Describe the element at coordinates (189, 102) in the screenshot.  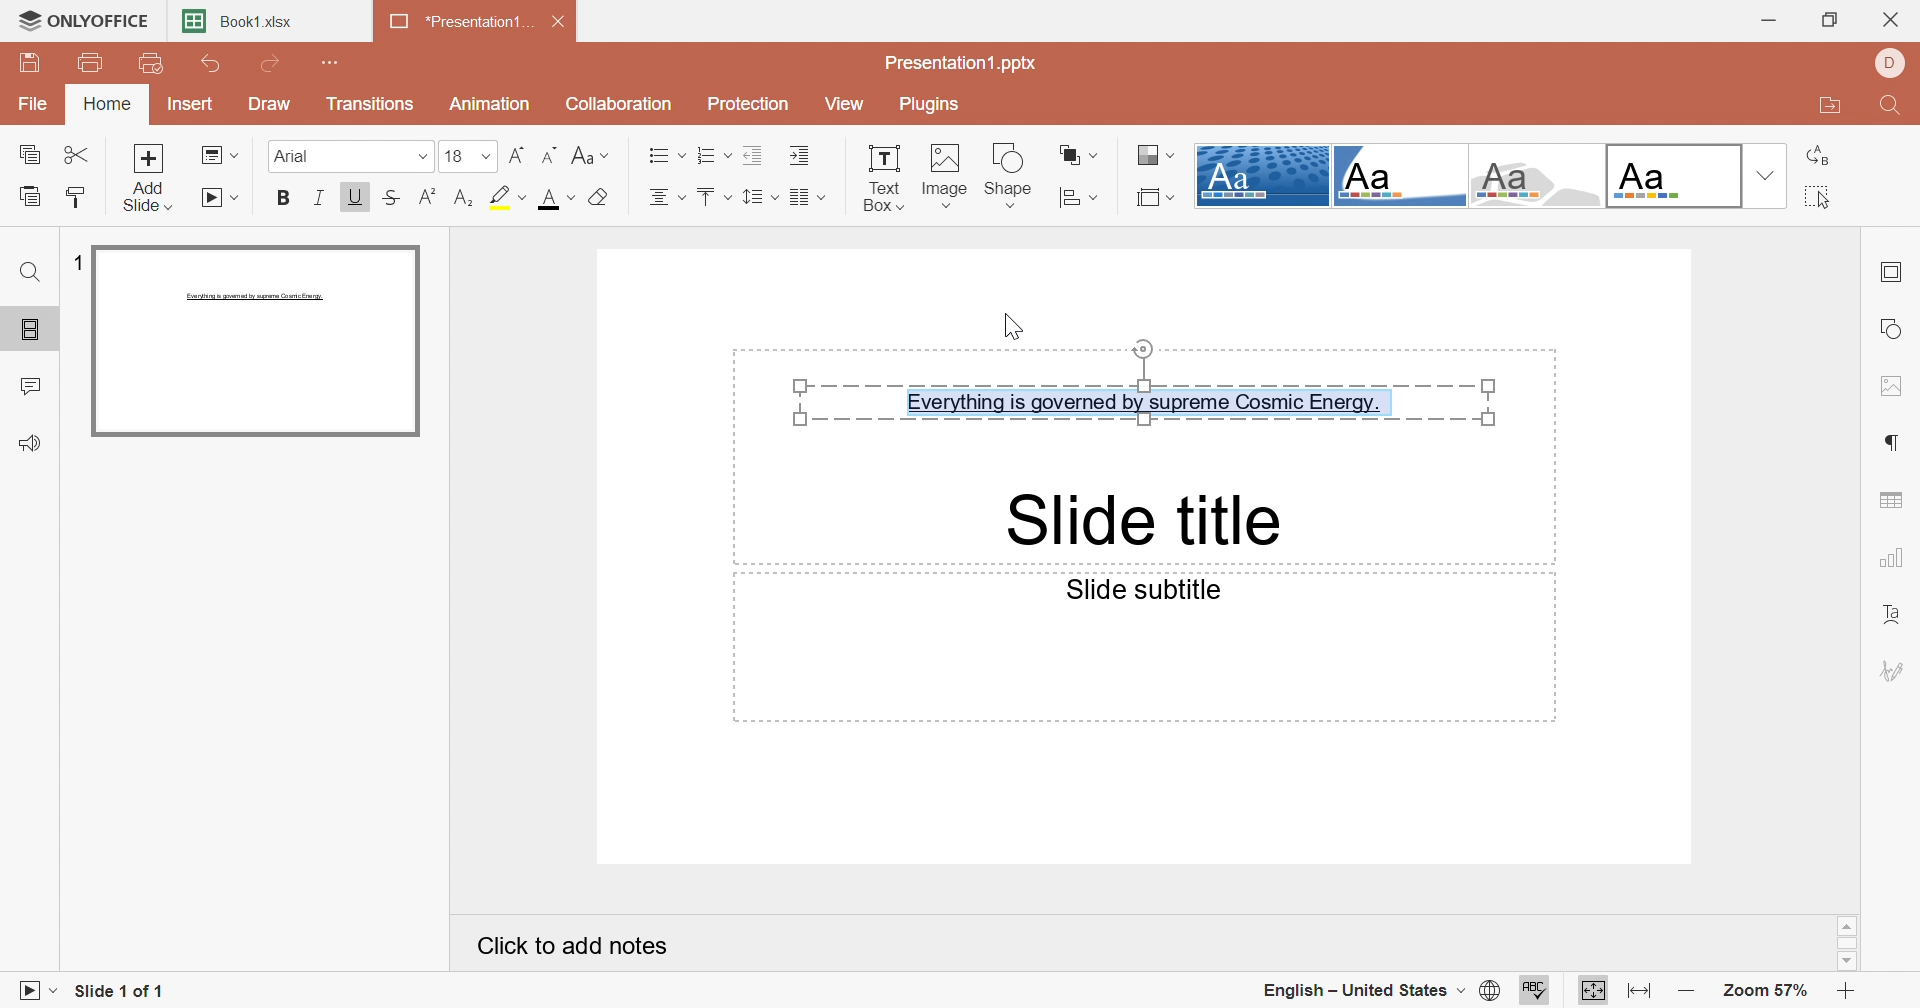
I see `Insert` at that location.